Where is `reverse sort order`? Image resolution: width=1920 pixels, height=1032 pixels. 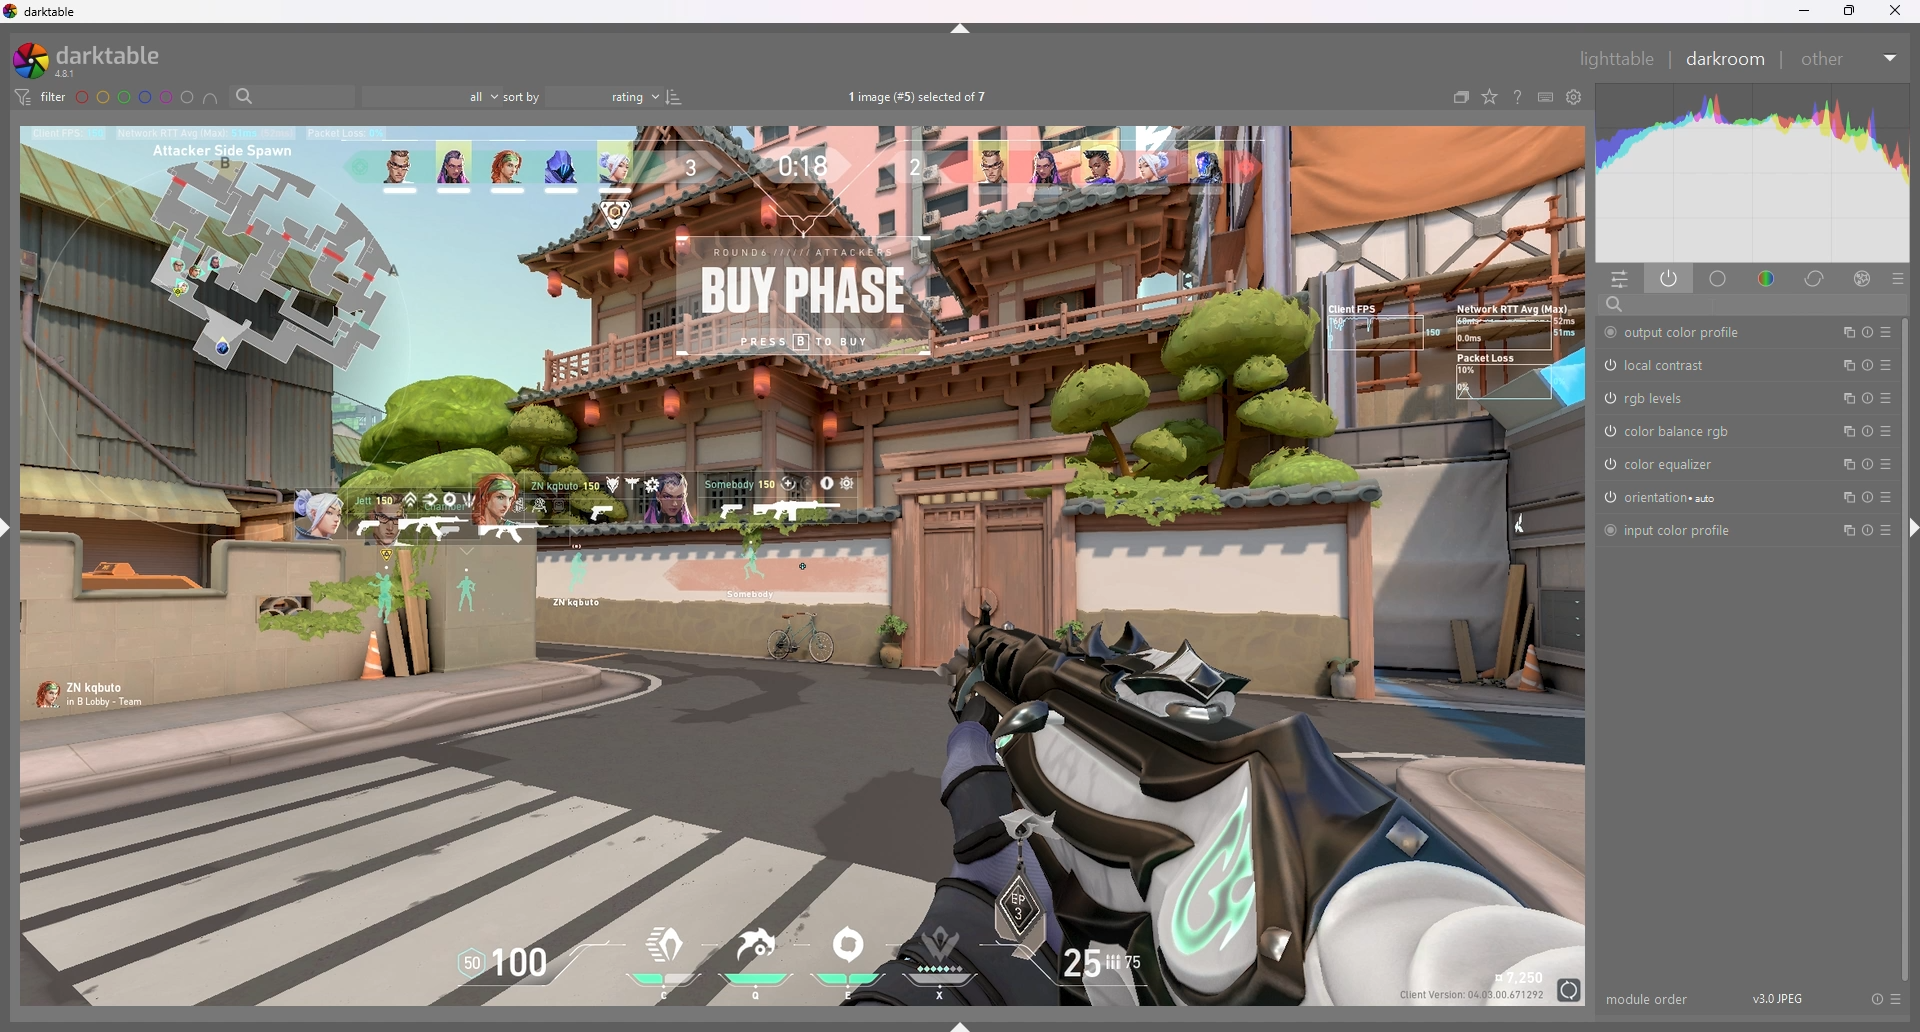
reverse sort order is located at coordinates (676, 98).